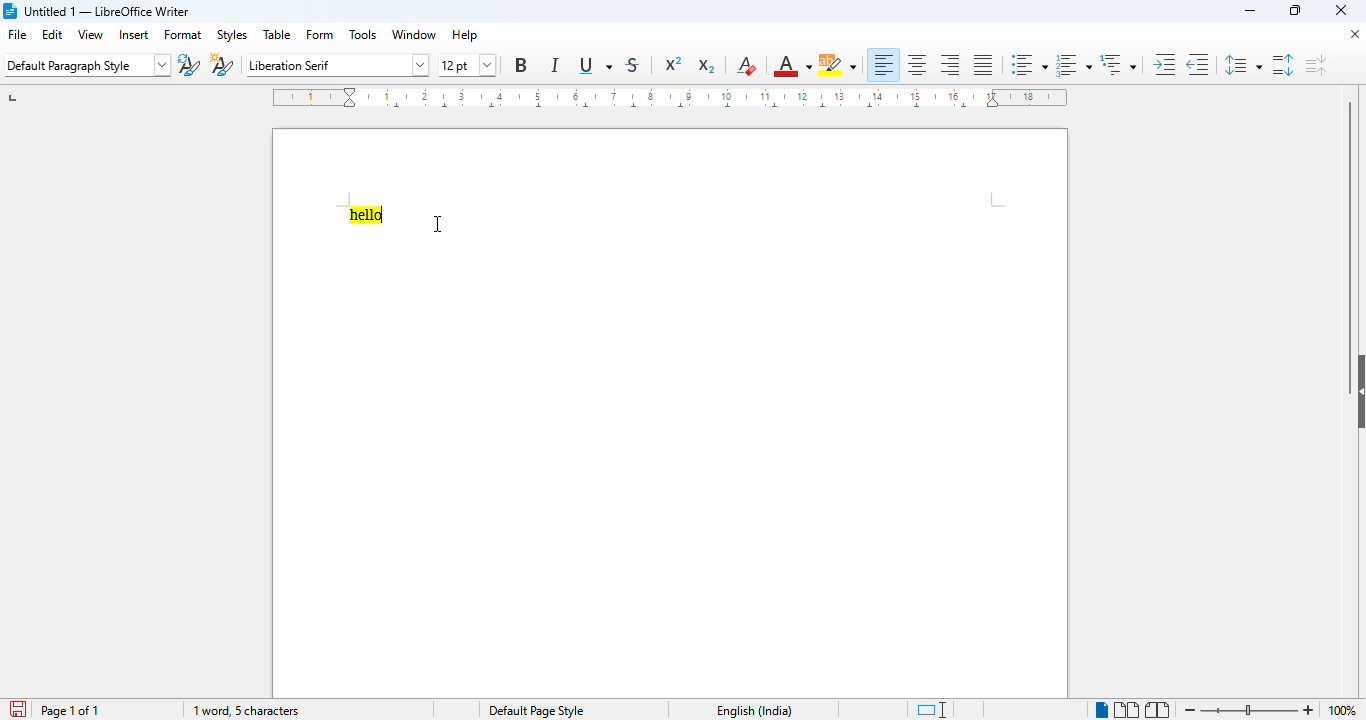 Image resolution: width=1366 pixels, height=720 pixels. I want to click on cursor, so click(848, 83).